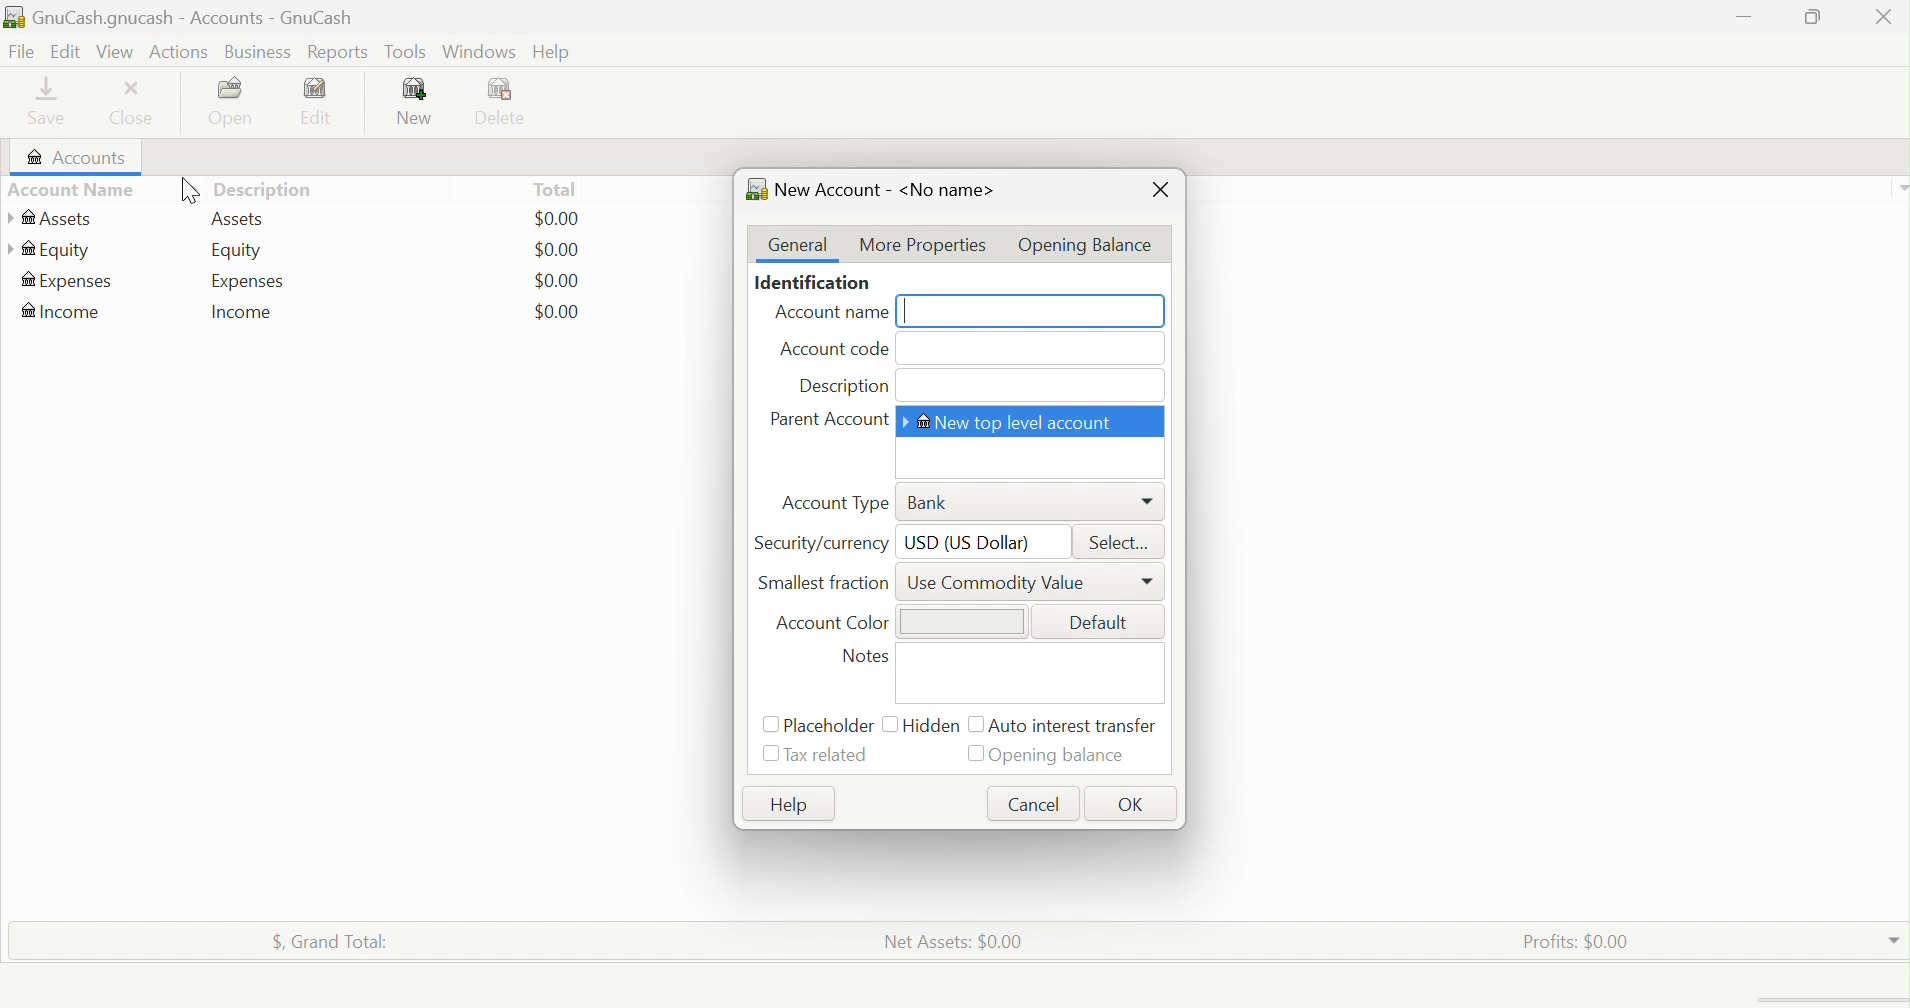  I want to click on Save, so click(53, 101).